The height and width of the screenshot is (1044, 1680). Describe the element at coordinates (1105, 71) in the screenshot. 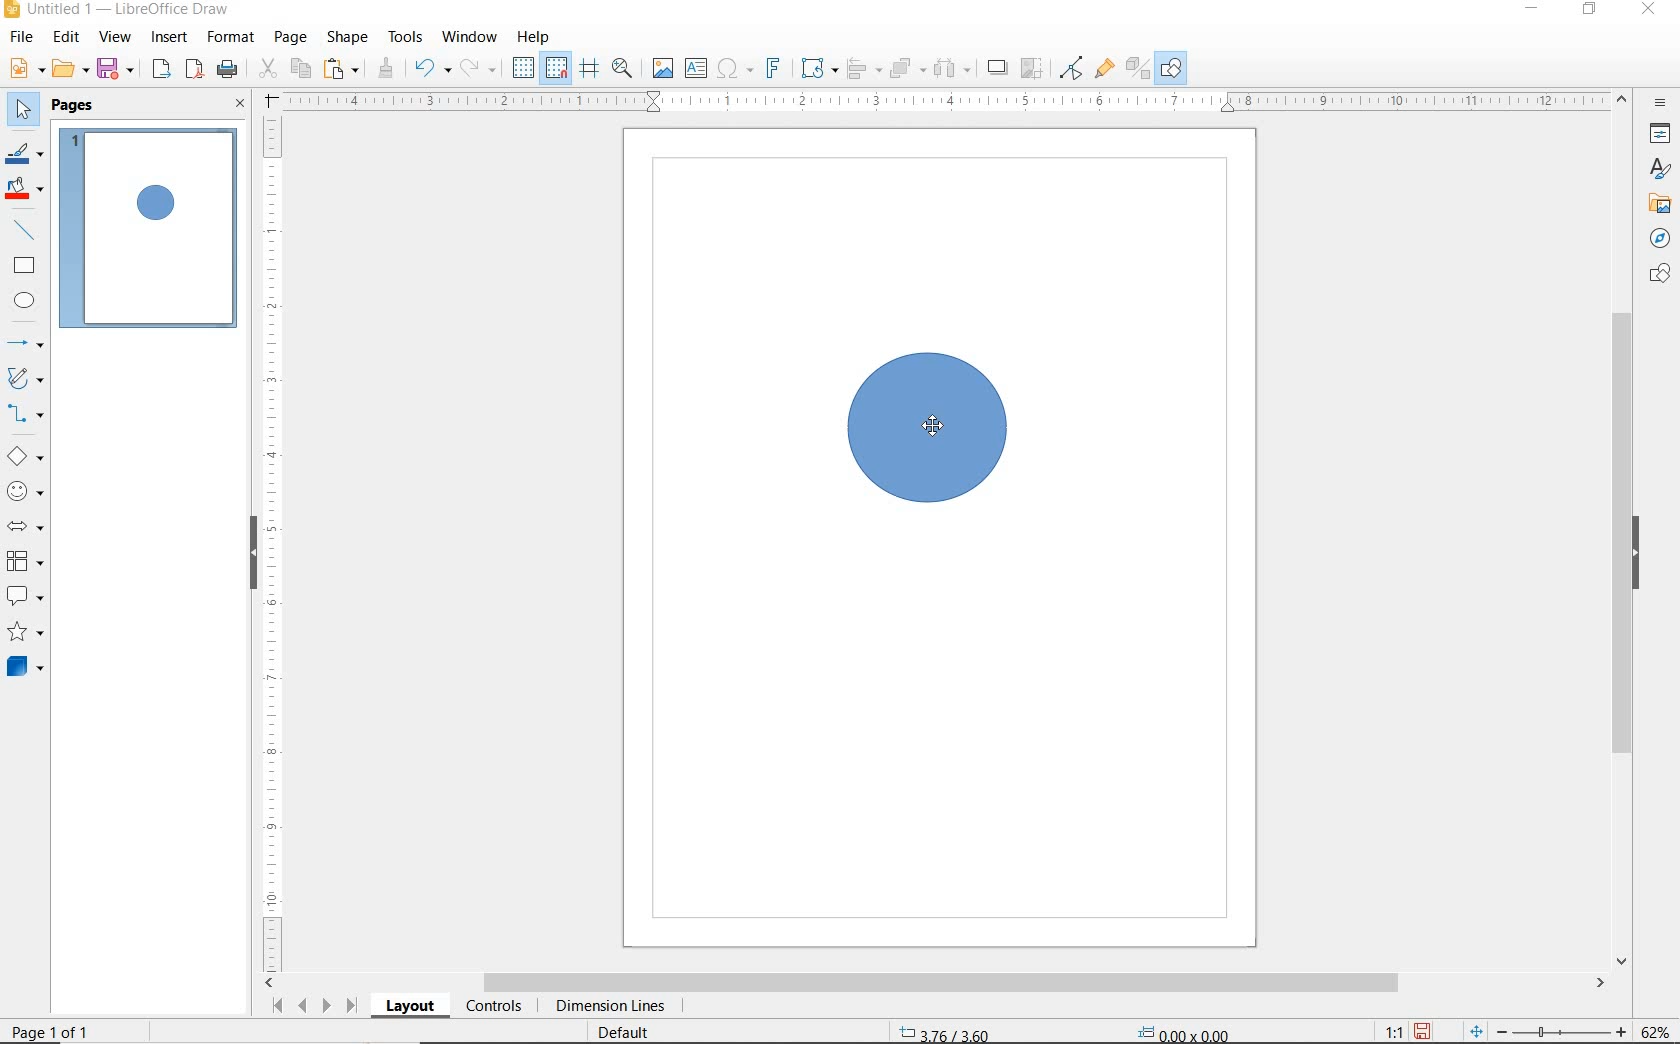

I see `SHOW GLUPEOINT FUNCTIONS` at that location.